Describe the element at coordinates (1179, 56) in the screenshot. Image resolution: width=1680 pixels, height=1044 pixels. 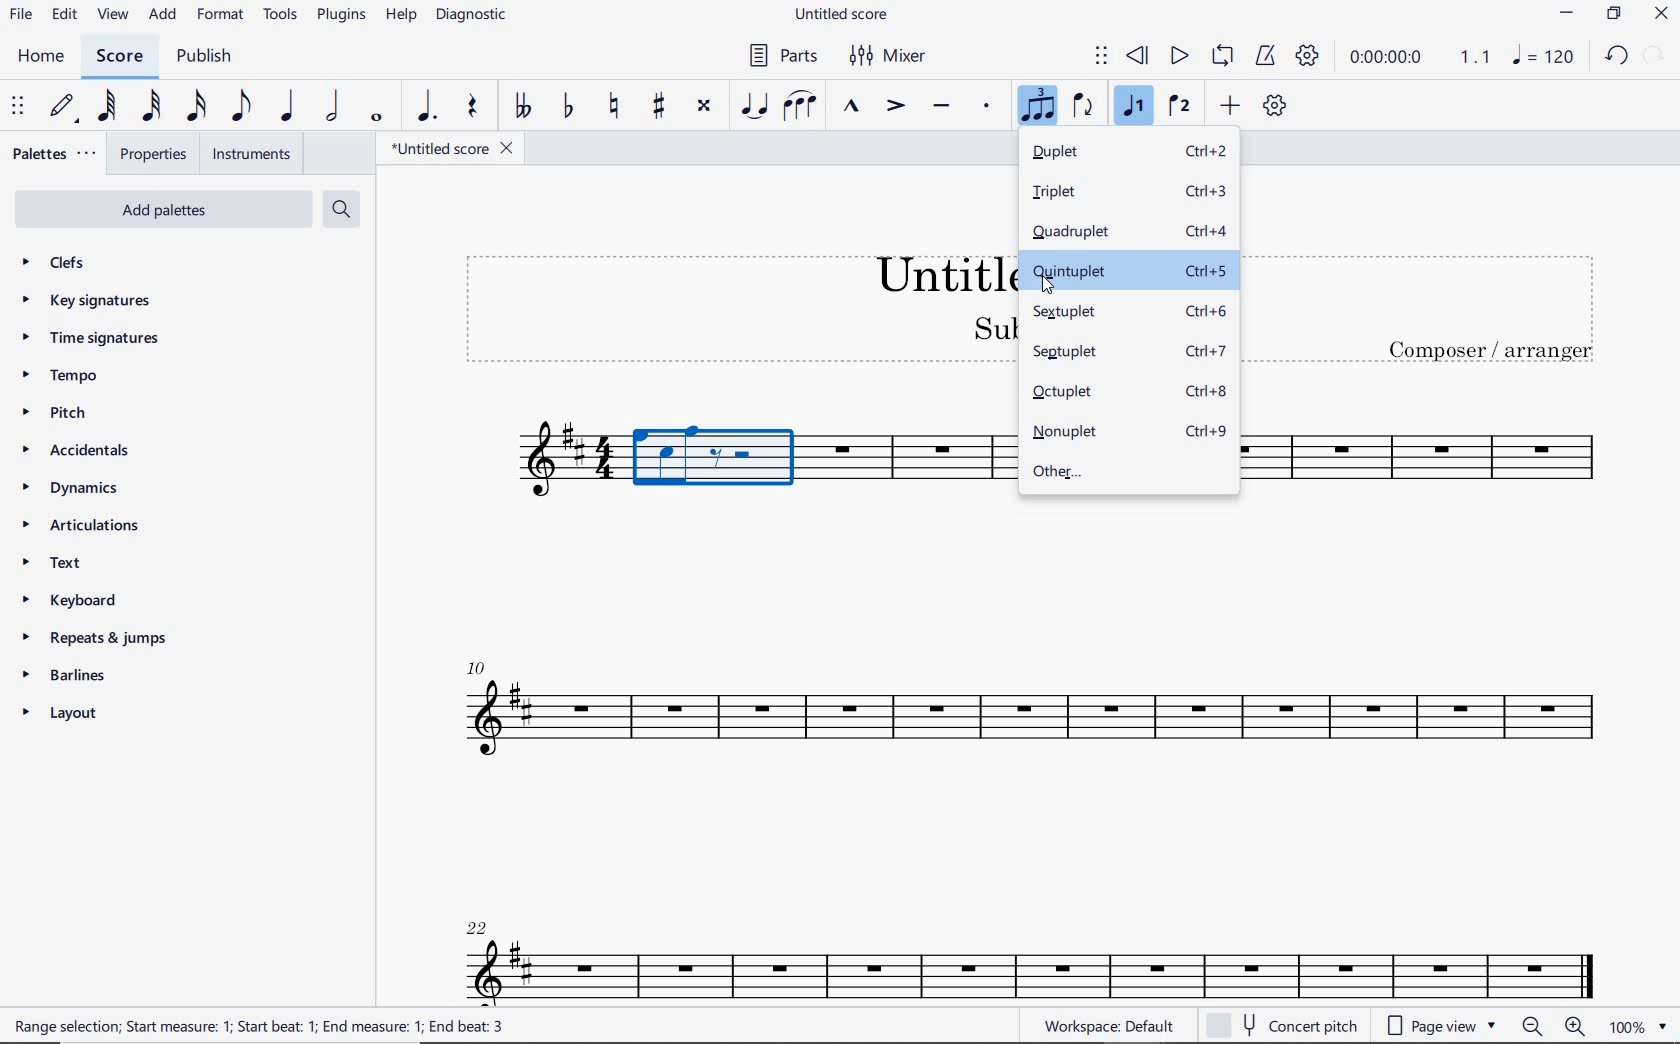
I see `PLAY` at that location.